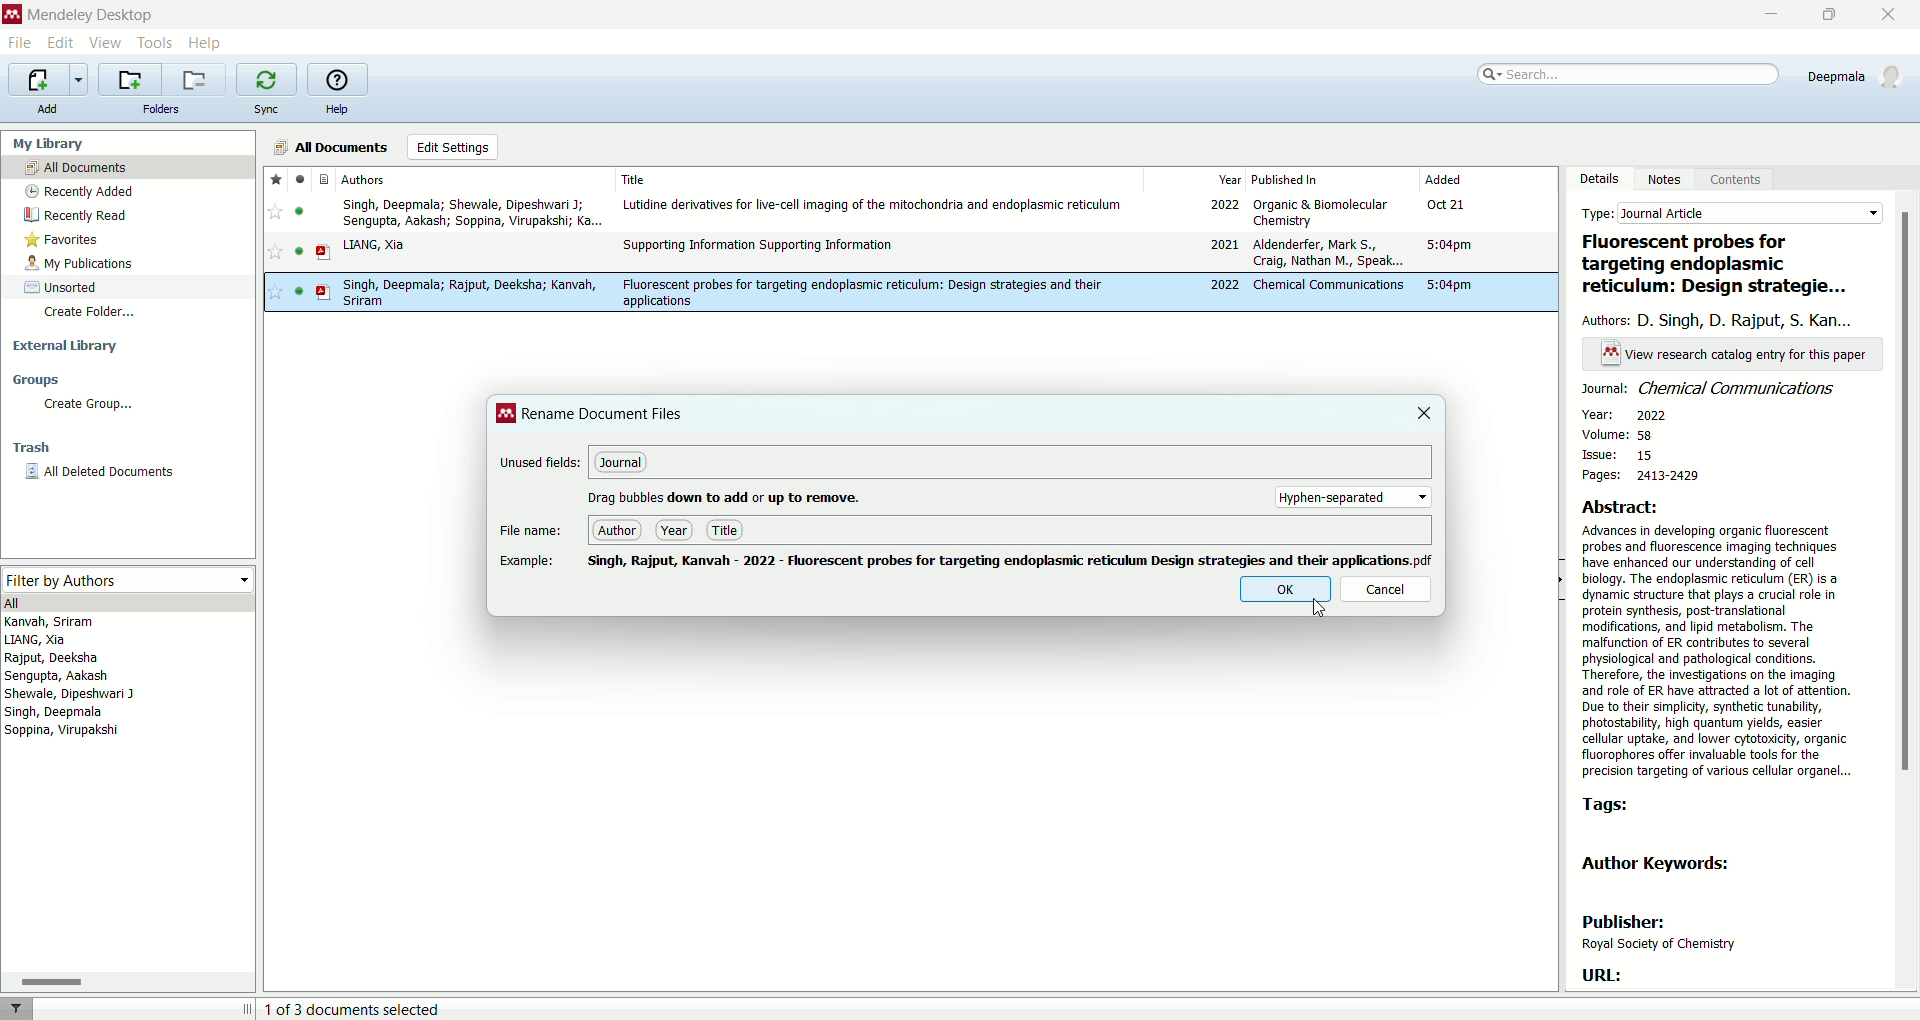 The width and height of the screenshot is (1920, 1020). I want to click on ile name, so click(530, 532).